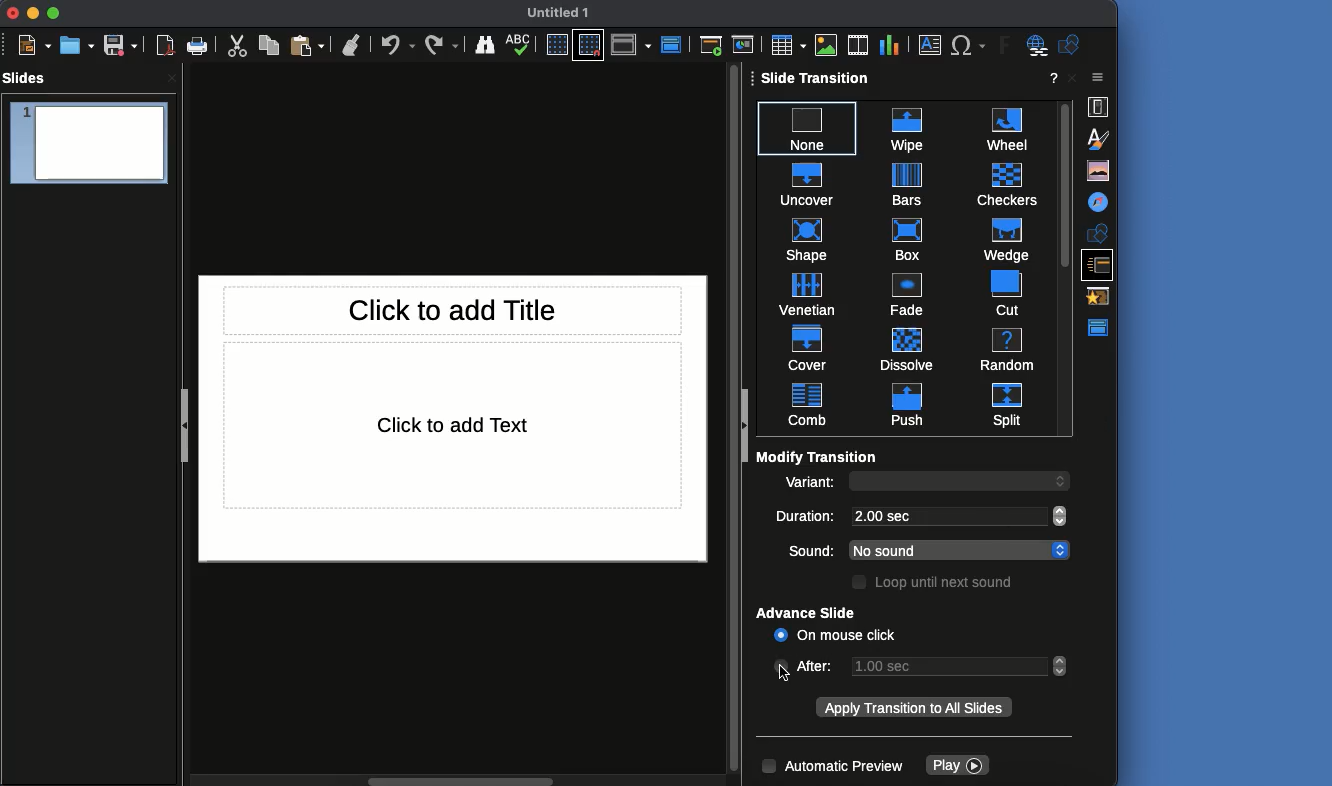 Image resolution: width=1332 pixels, height=786 pixels. I want to click on Master view, so click(673, 43).